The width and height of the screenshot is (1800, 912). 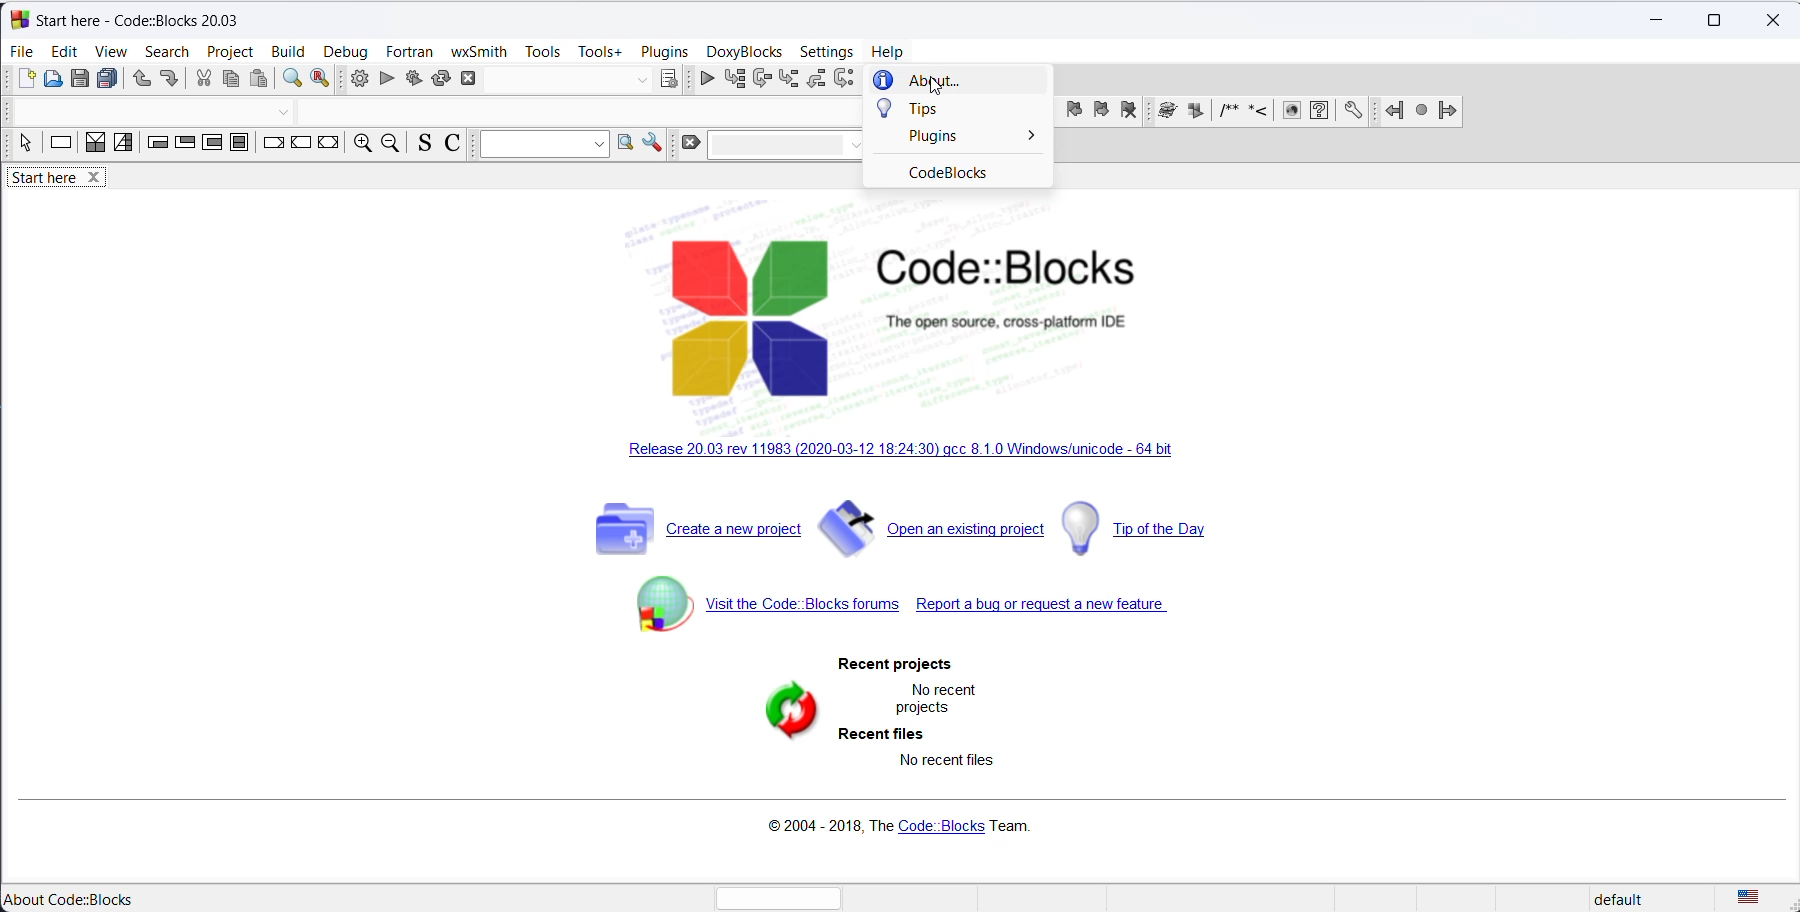 I want to click on find, so click(x=292, y=79).